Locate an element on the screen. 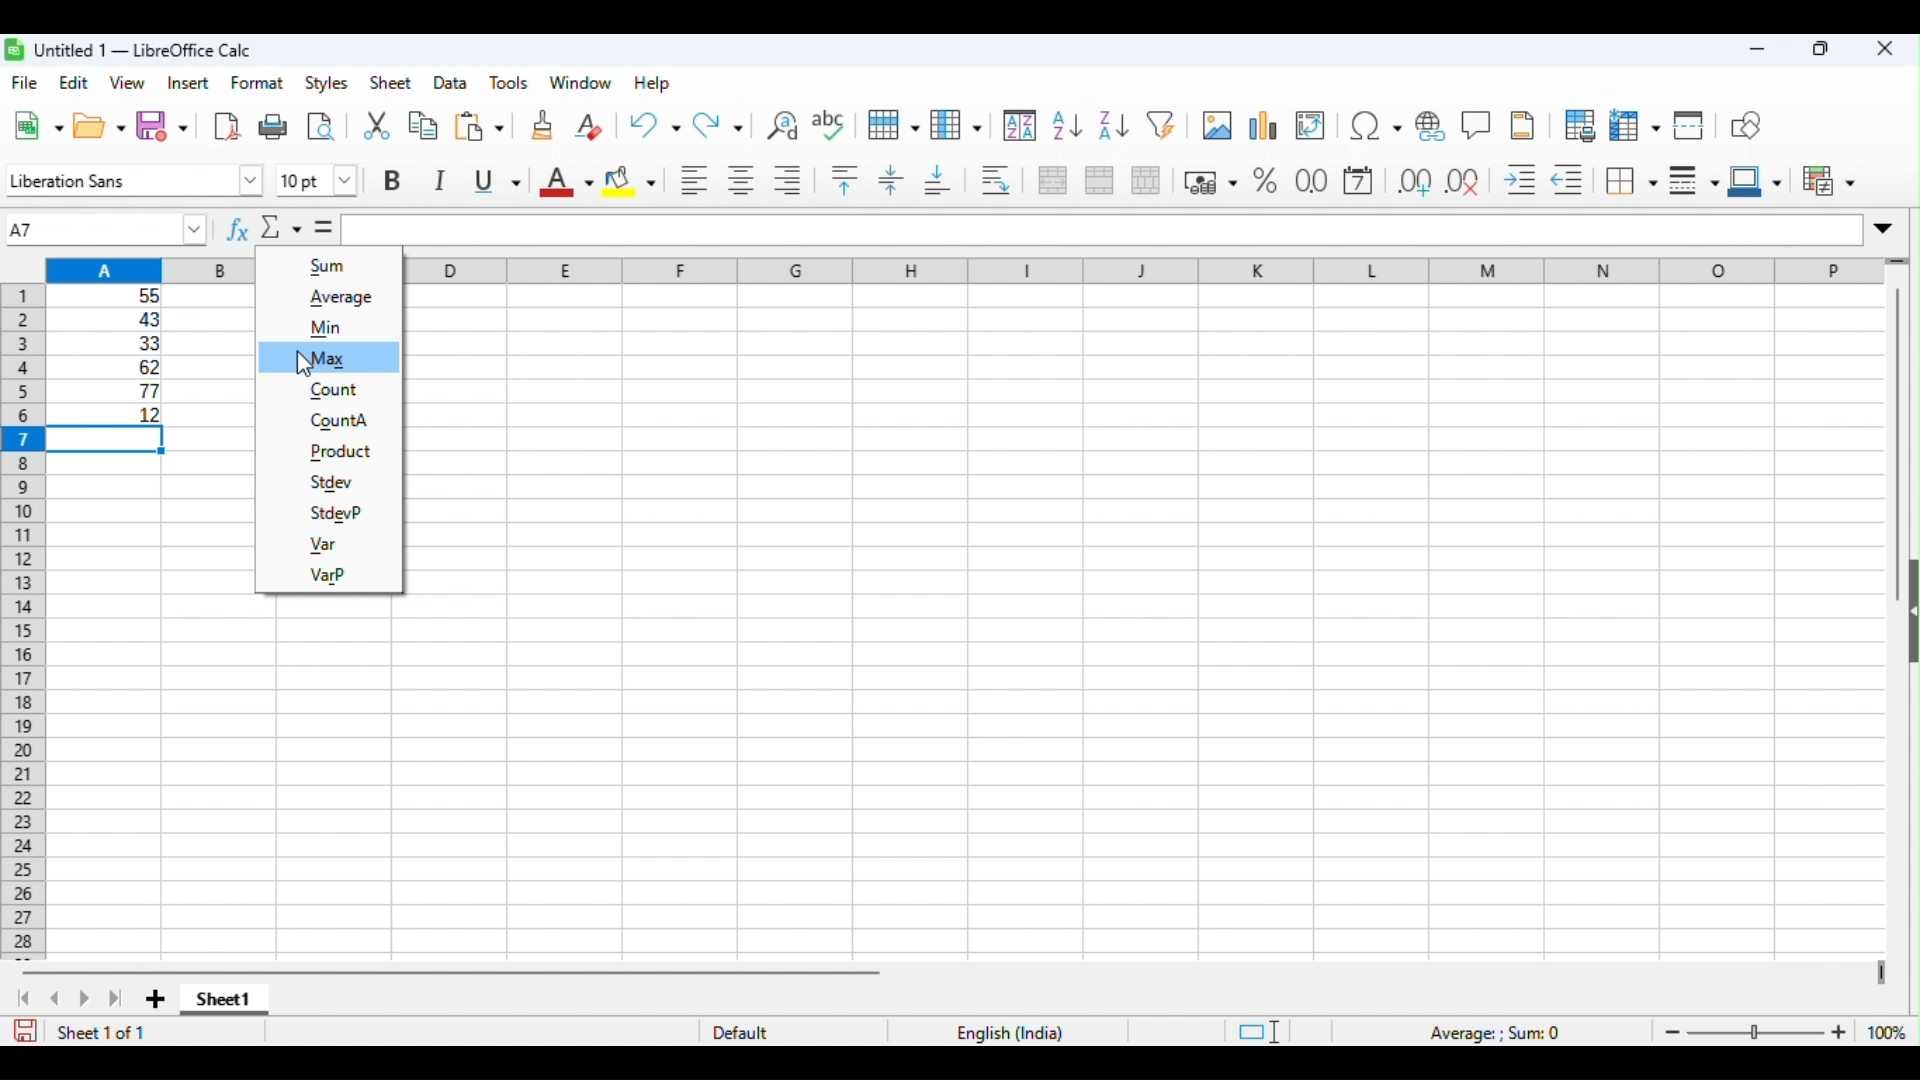 The image size is (1920, 1080). save is located at coordinates (25, 1031).